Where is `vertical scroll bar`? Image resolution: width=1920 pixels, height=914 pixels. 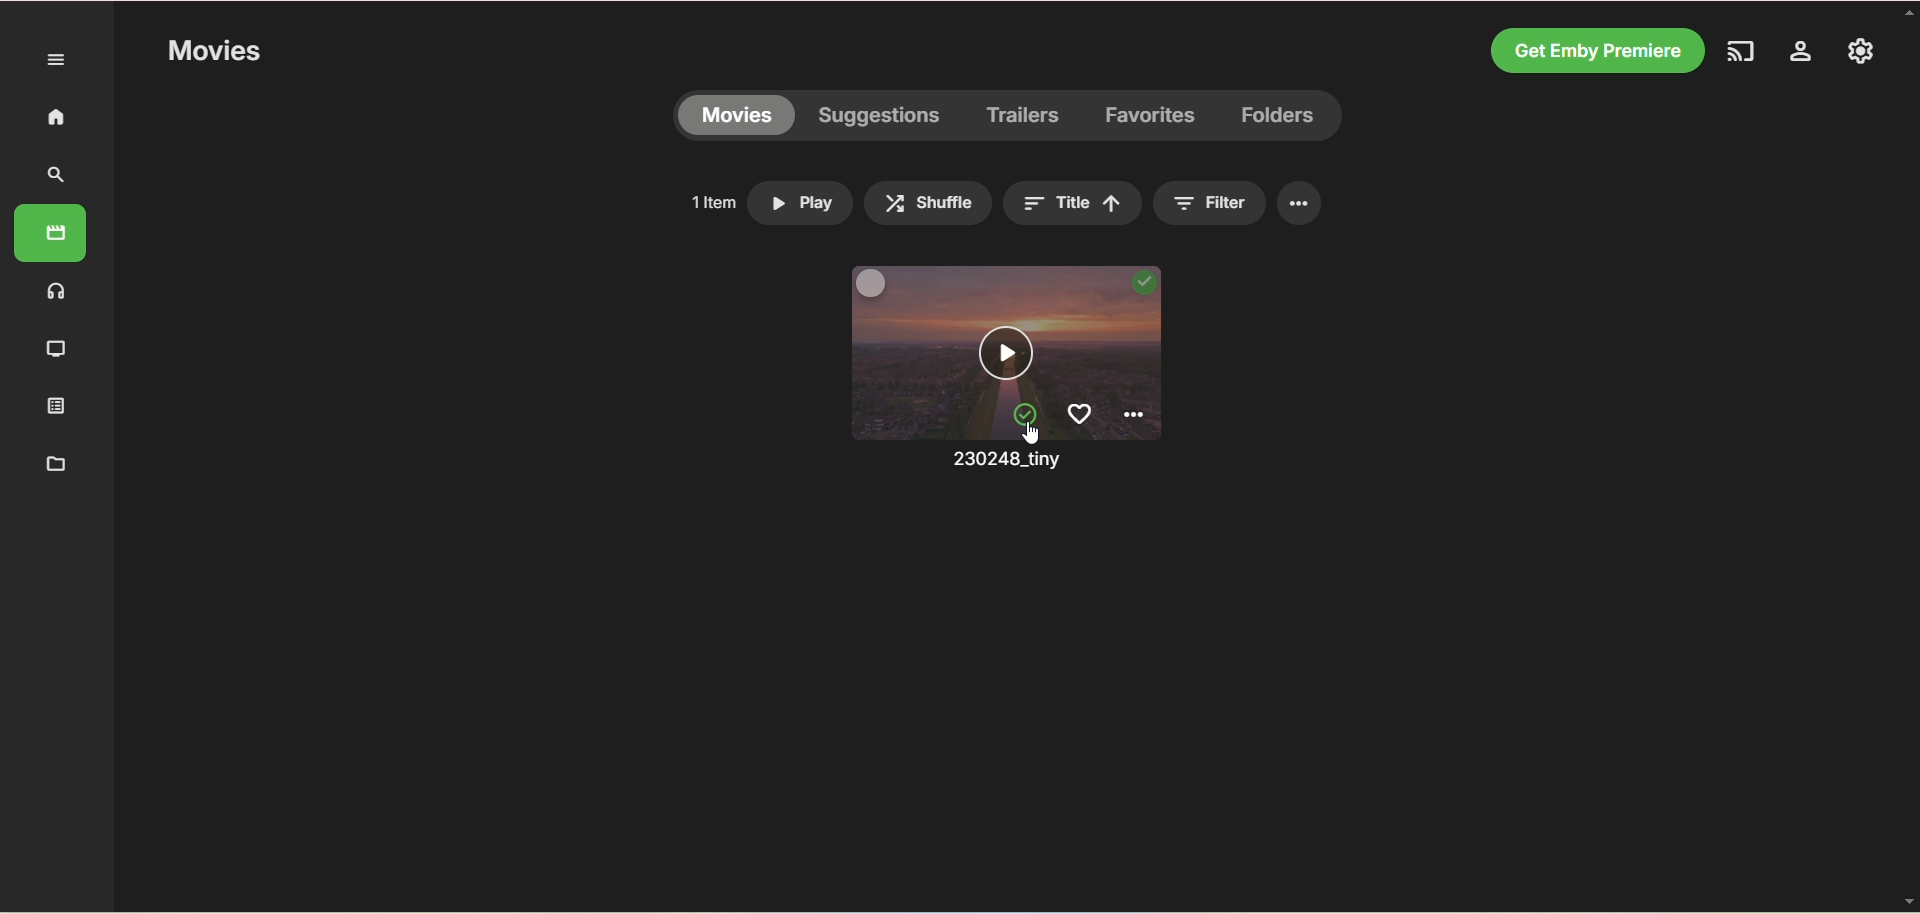 vertical scroll bar is located at coordinates (1908, 454).